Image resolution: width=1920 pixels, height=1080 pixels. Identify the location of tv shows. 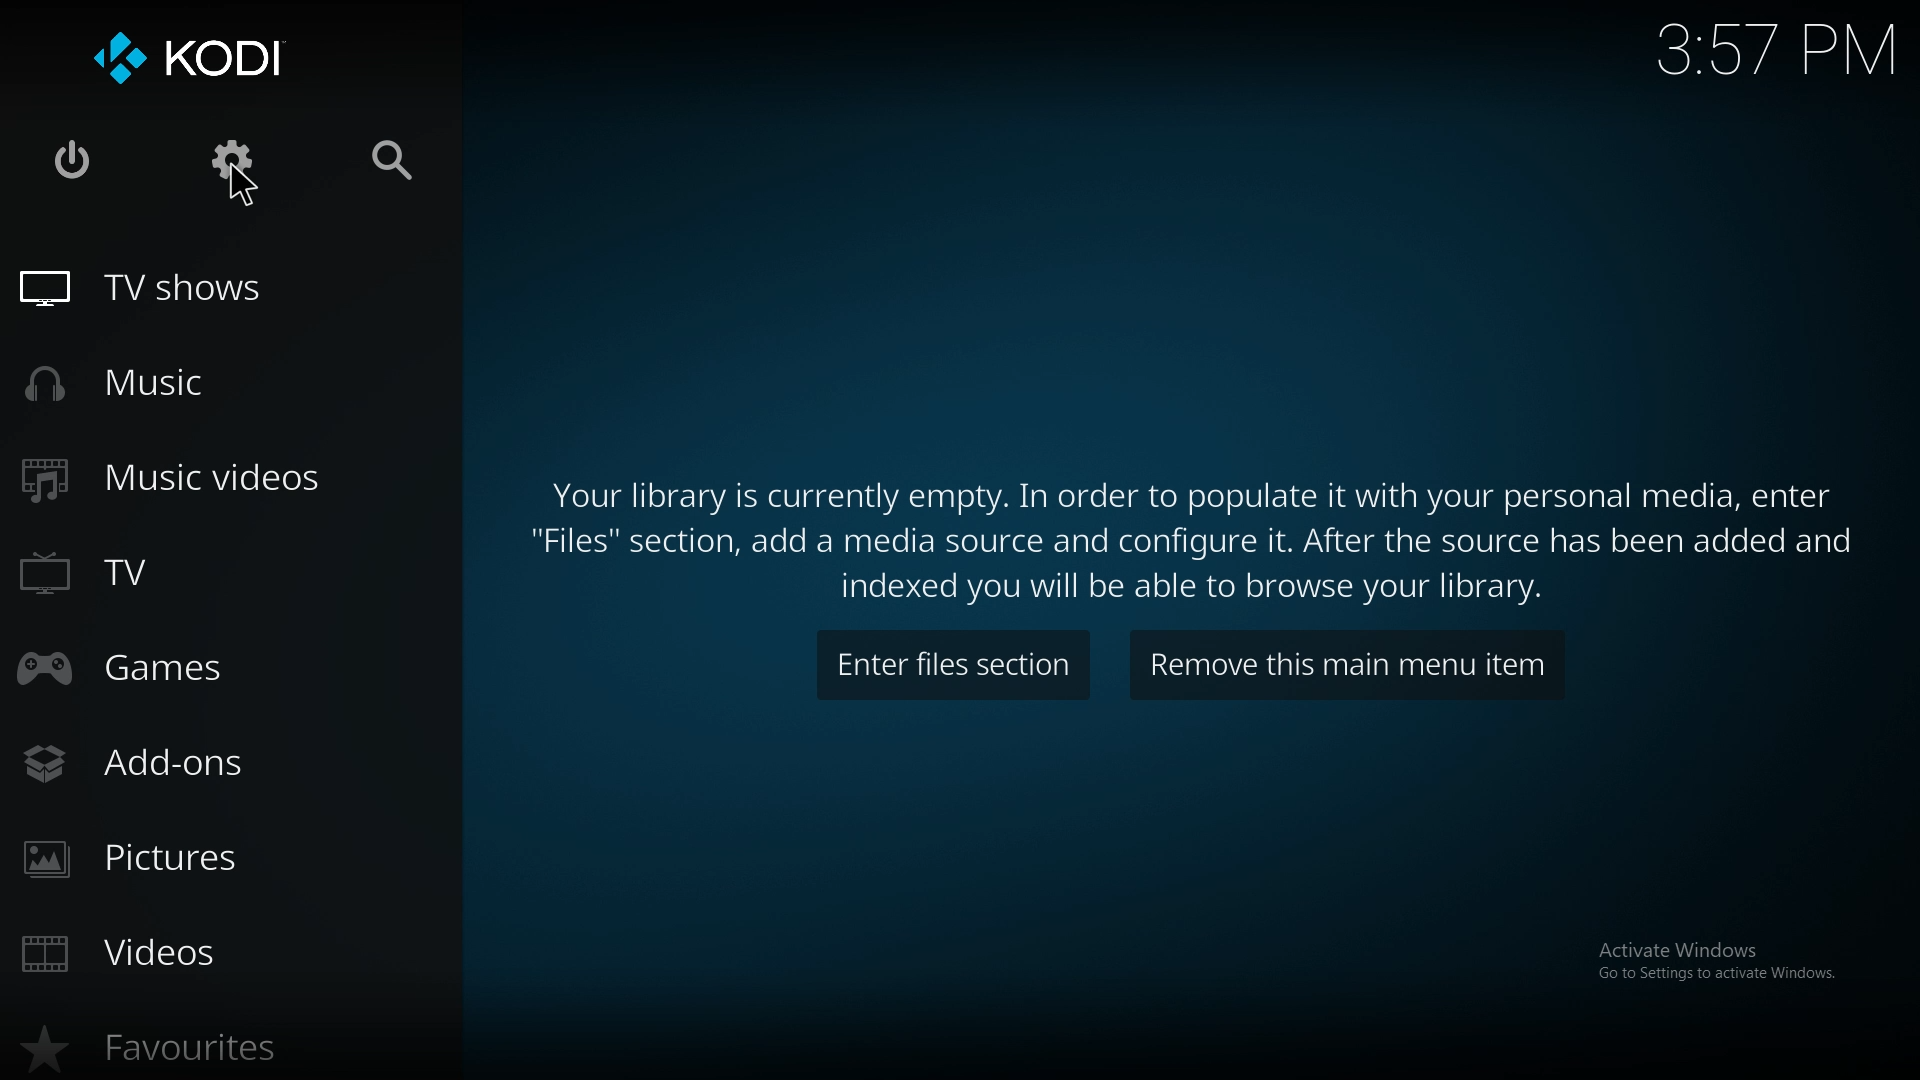
(156, 289).